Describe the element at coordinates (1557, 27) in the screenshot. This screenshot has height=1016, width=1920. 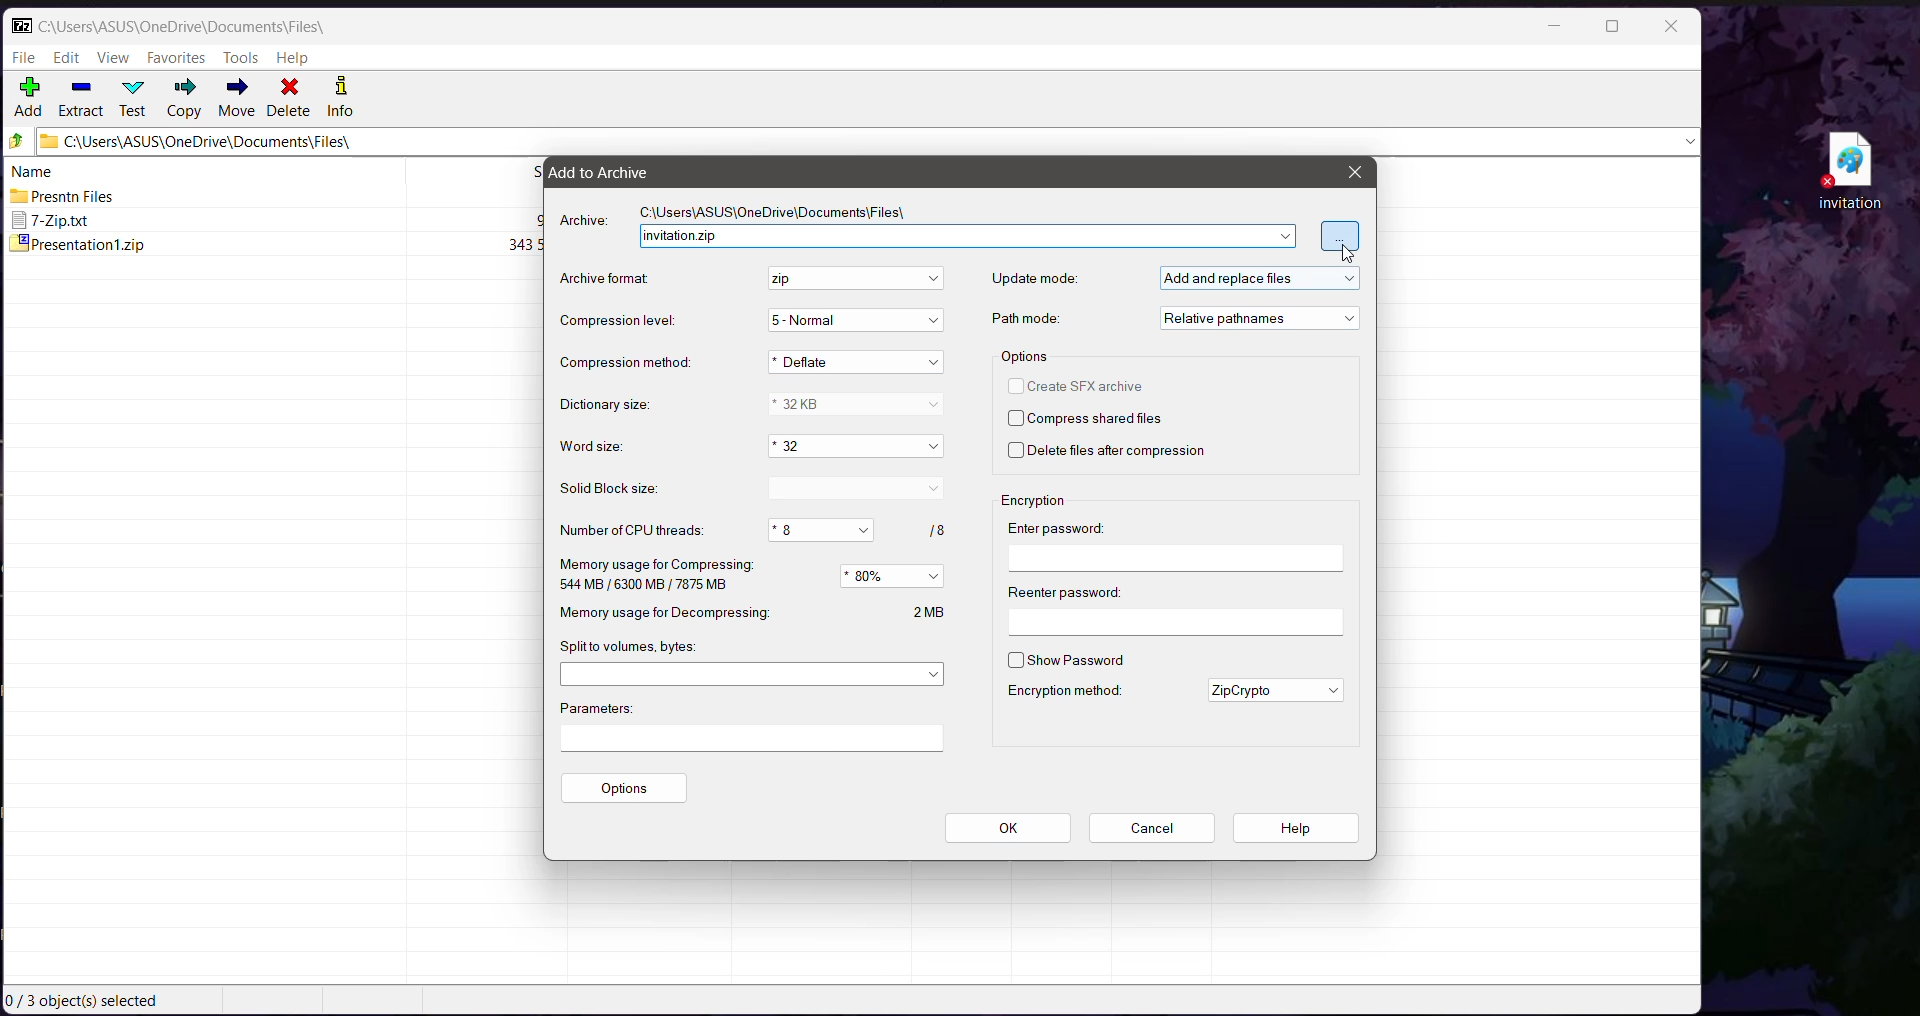
I see `Minimize` at that location.